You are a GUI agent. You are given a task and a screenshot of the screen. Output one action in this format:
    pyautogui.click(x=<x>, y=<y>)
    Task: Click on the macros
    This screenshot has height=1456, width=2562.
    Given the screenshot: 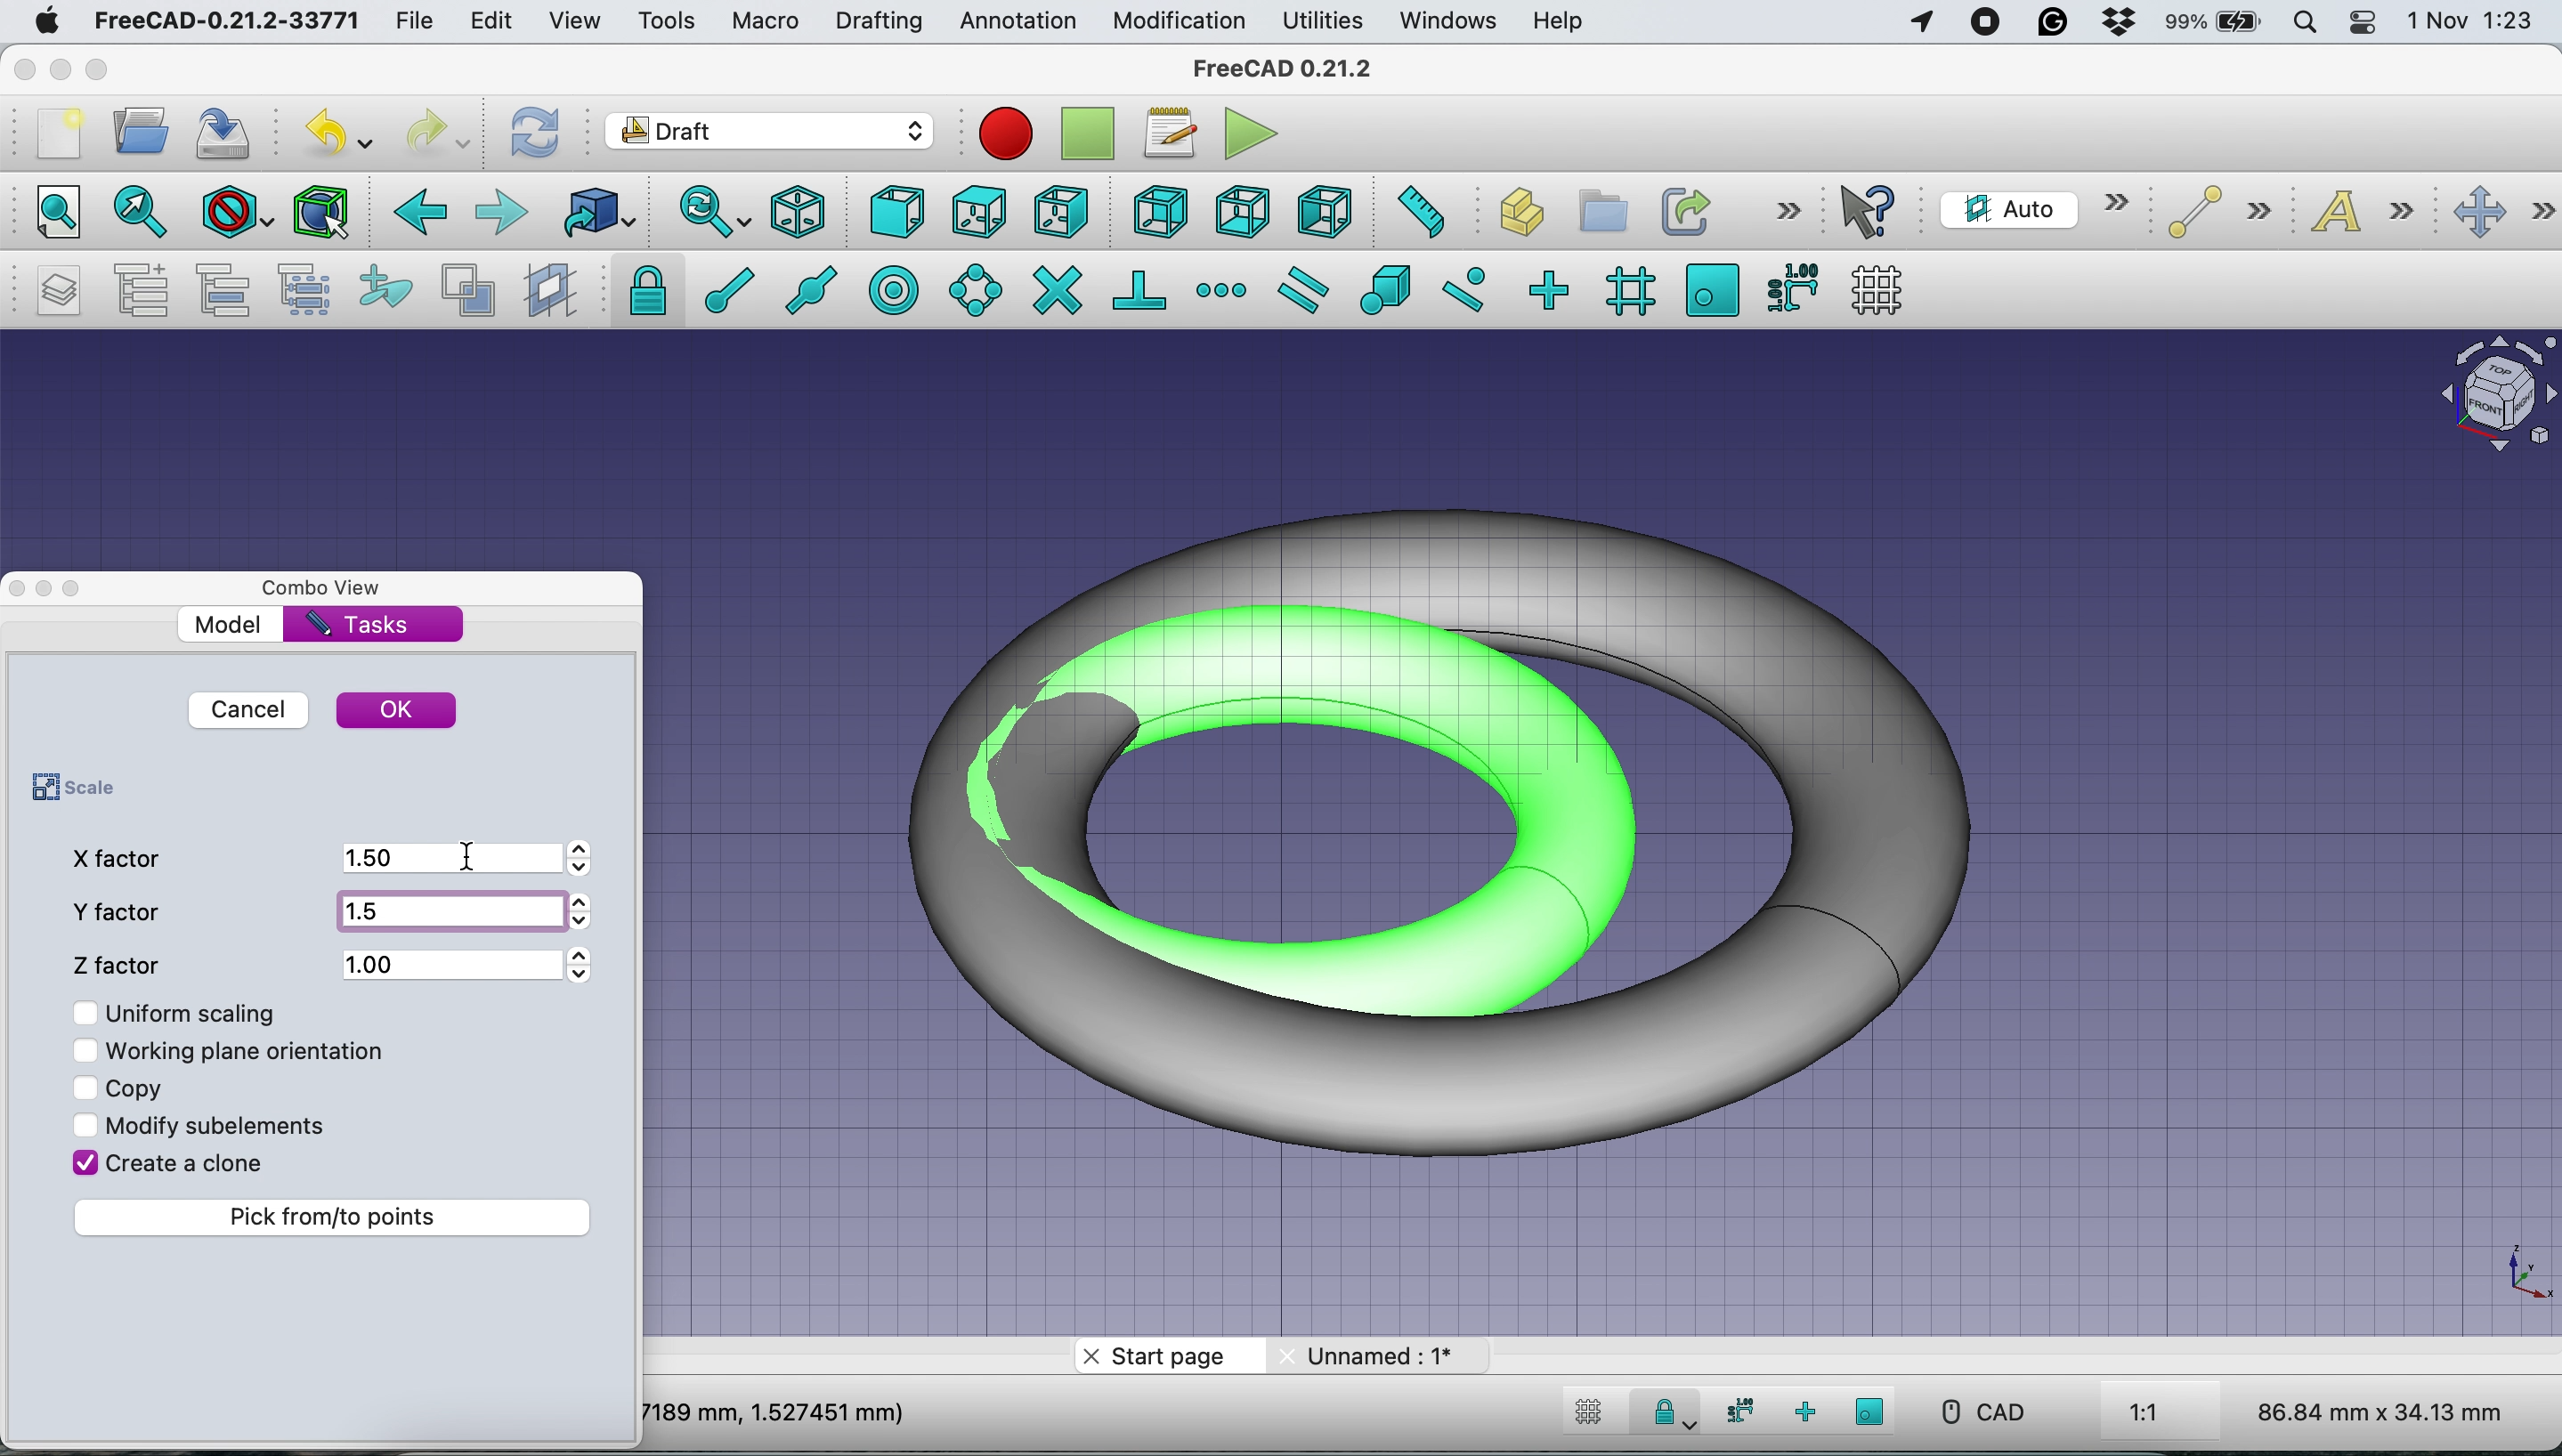 What is the action you would take?
    pyautogui.click(x=1169, y=139)
    